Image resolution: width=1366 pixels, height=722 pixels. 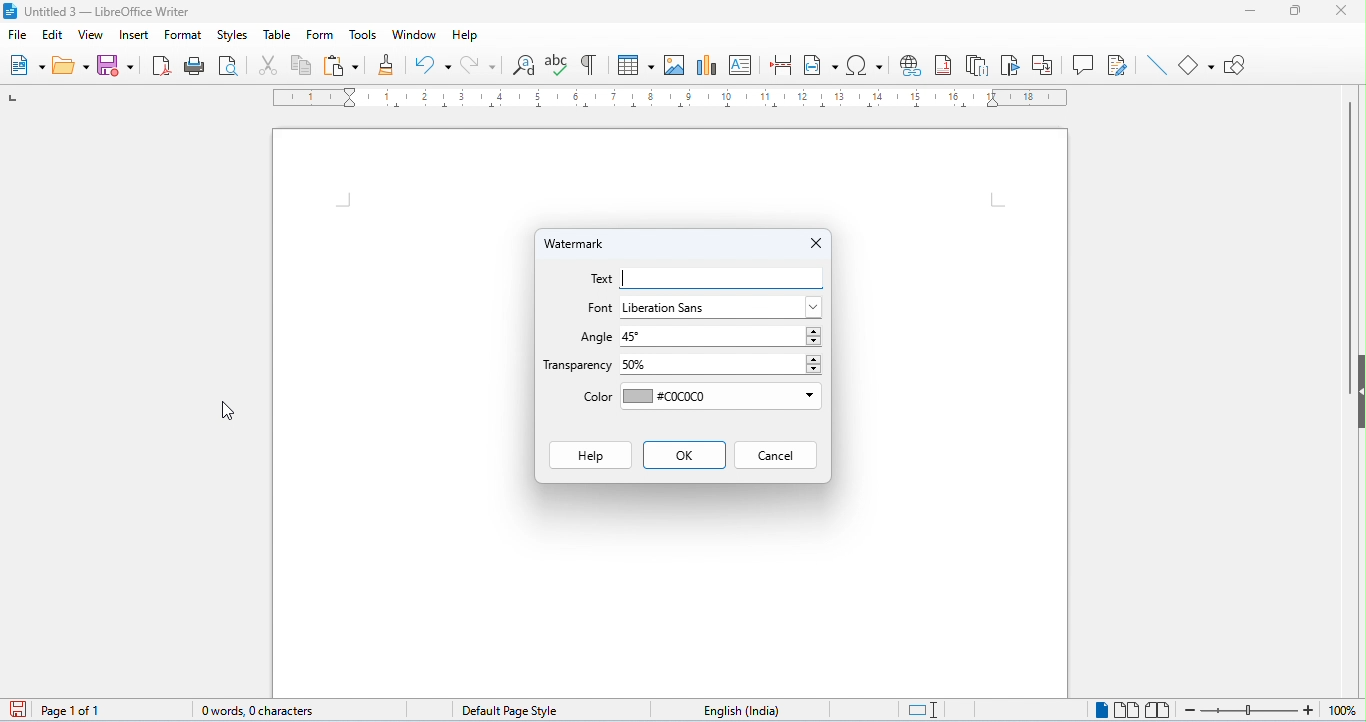 I want to click on insert cross reference, so click(x=1045, y=67).